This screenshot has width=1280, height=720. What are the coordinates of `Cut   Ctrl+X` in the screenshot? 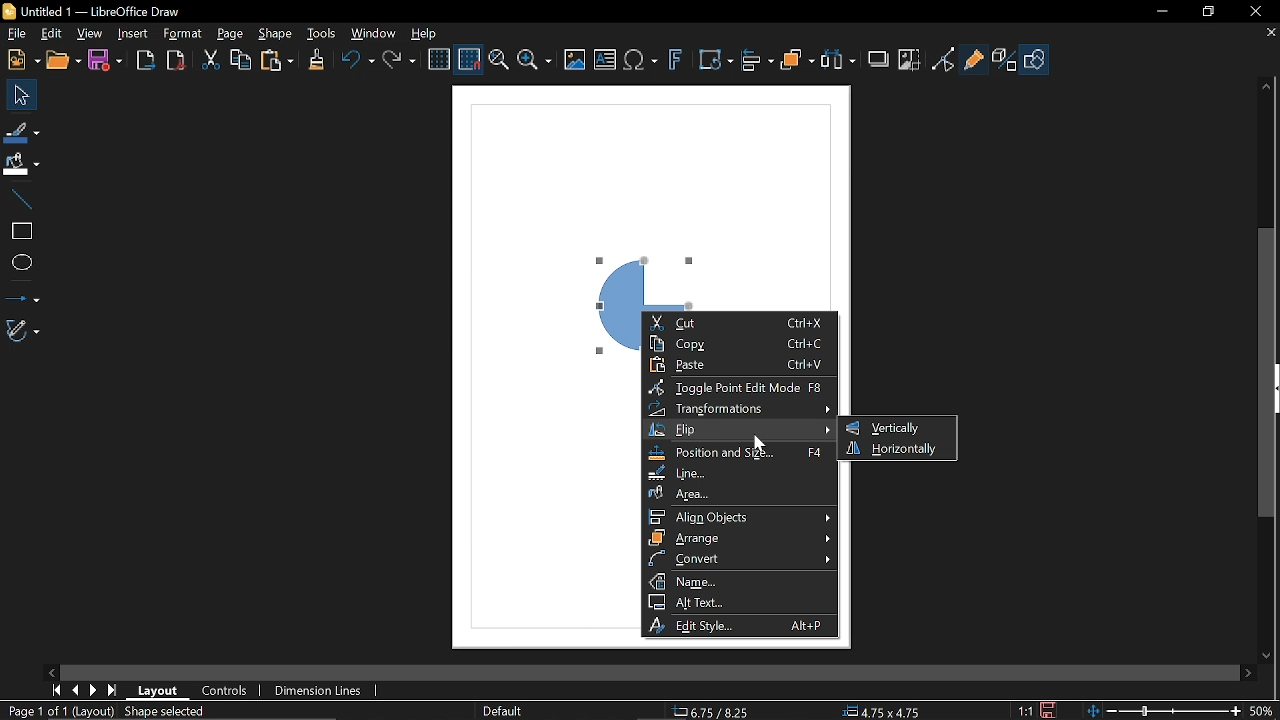 It's located at (736, 323).